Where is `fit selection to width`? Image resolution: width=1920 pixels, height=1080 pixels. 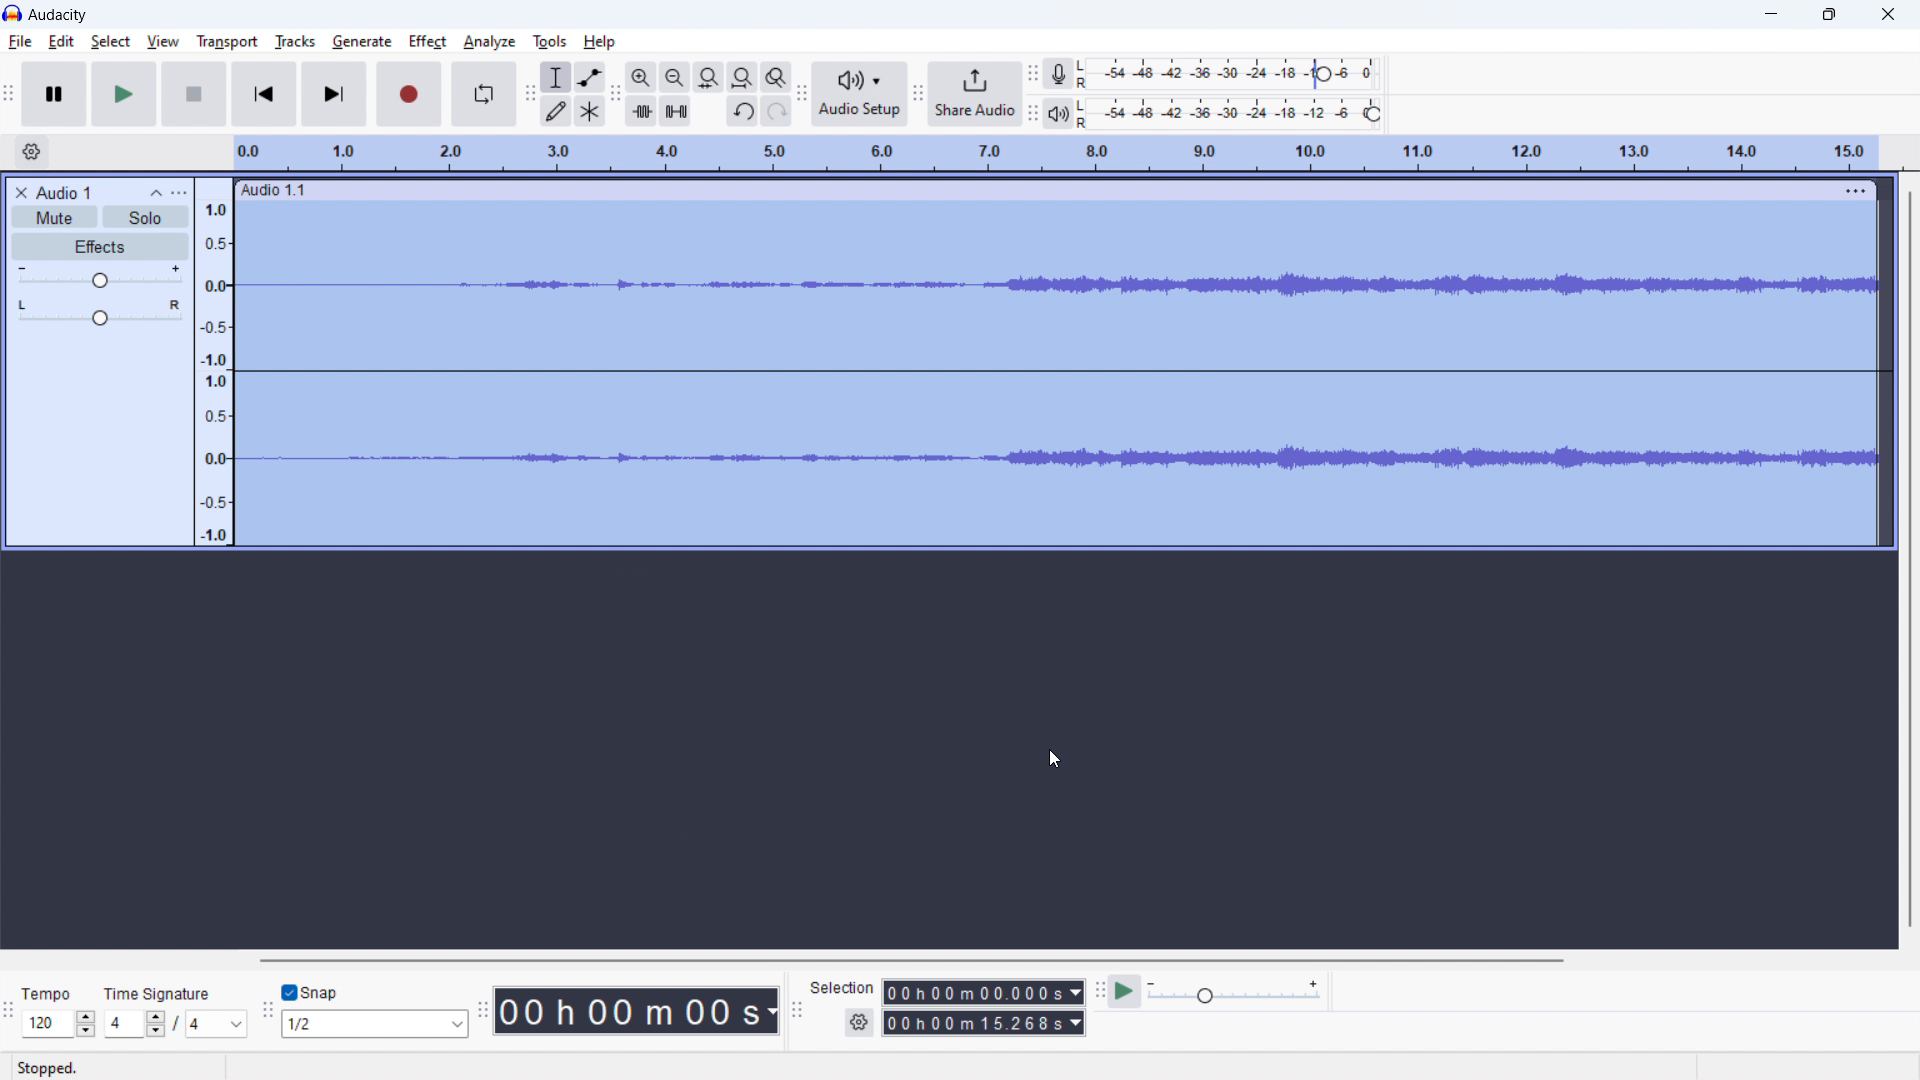
fit selection to width is located at coordinates (708, 78).